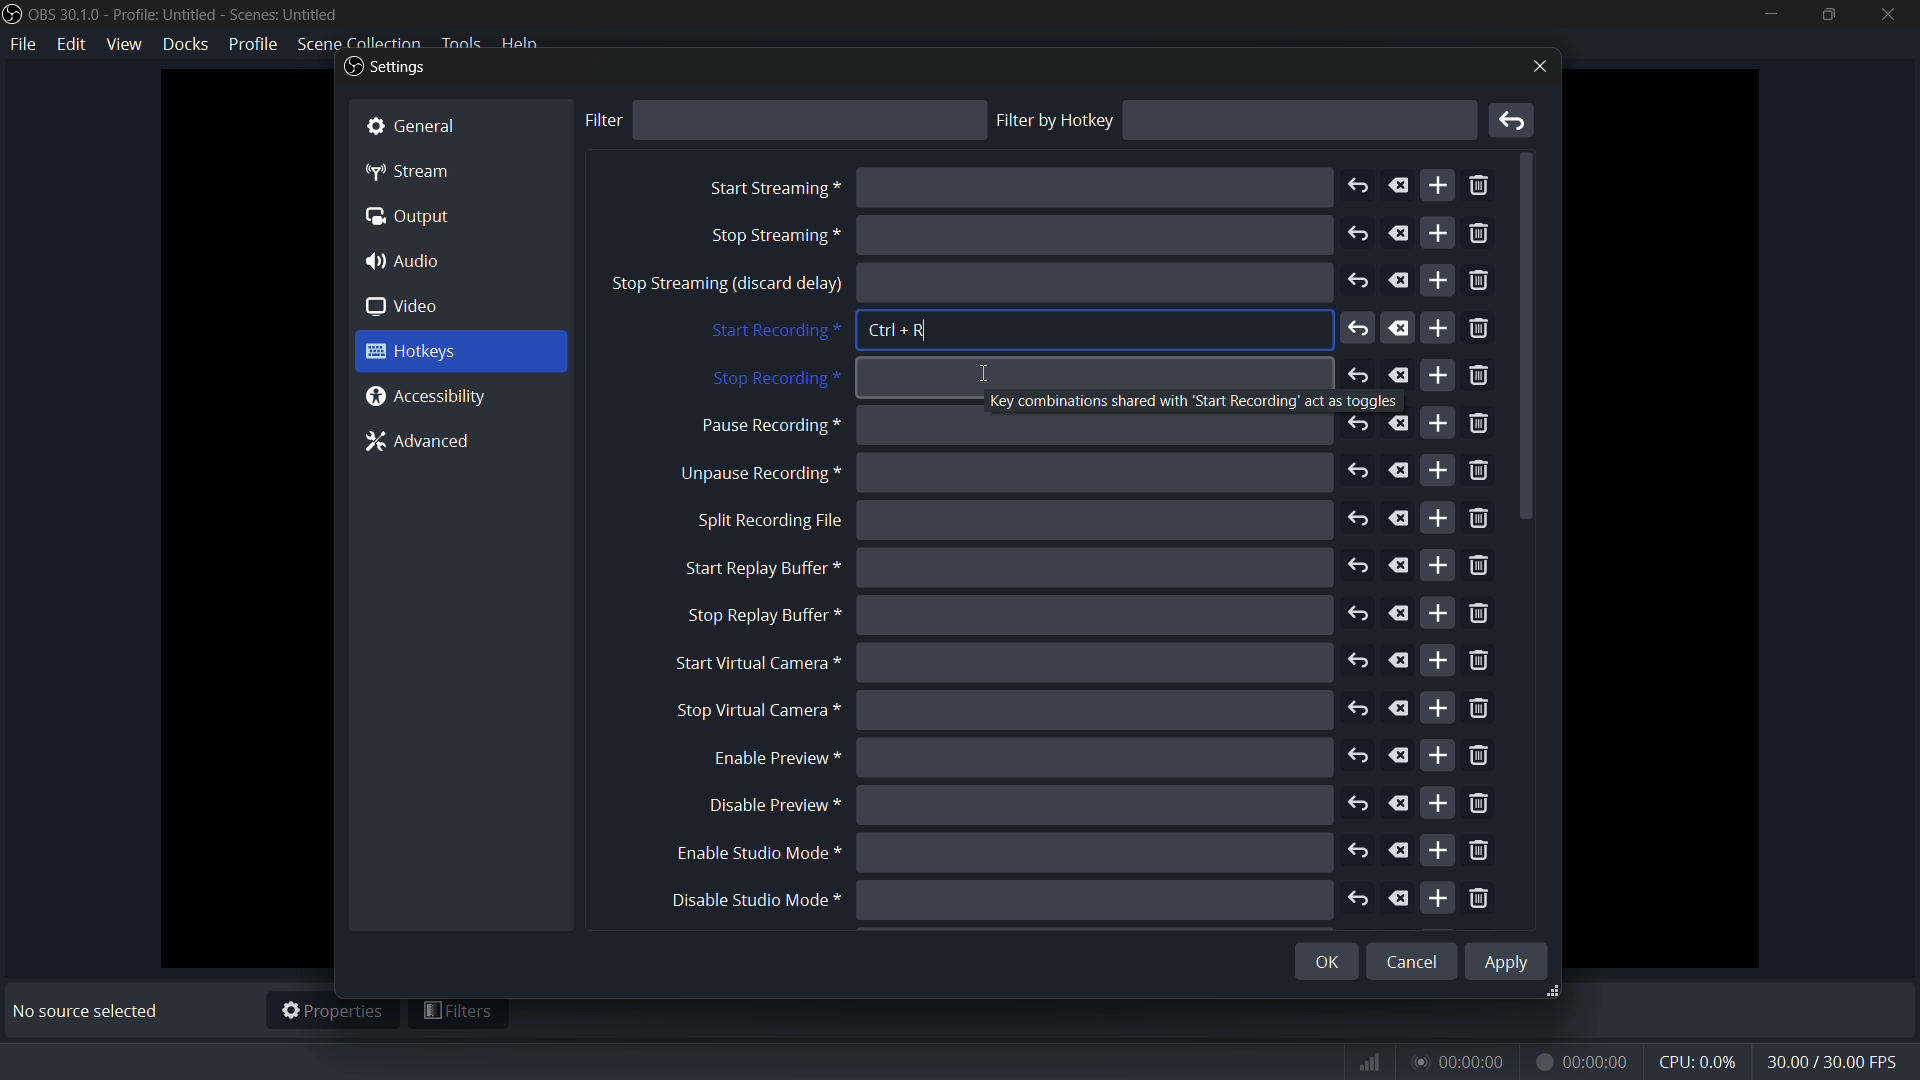 Image resolution: width=1920 pixels, height=1080 pixels. I want to click on view menu, so click(124, 43).